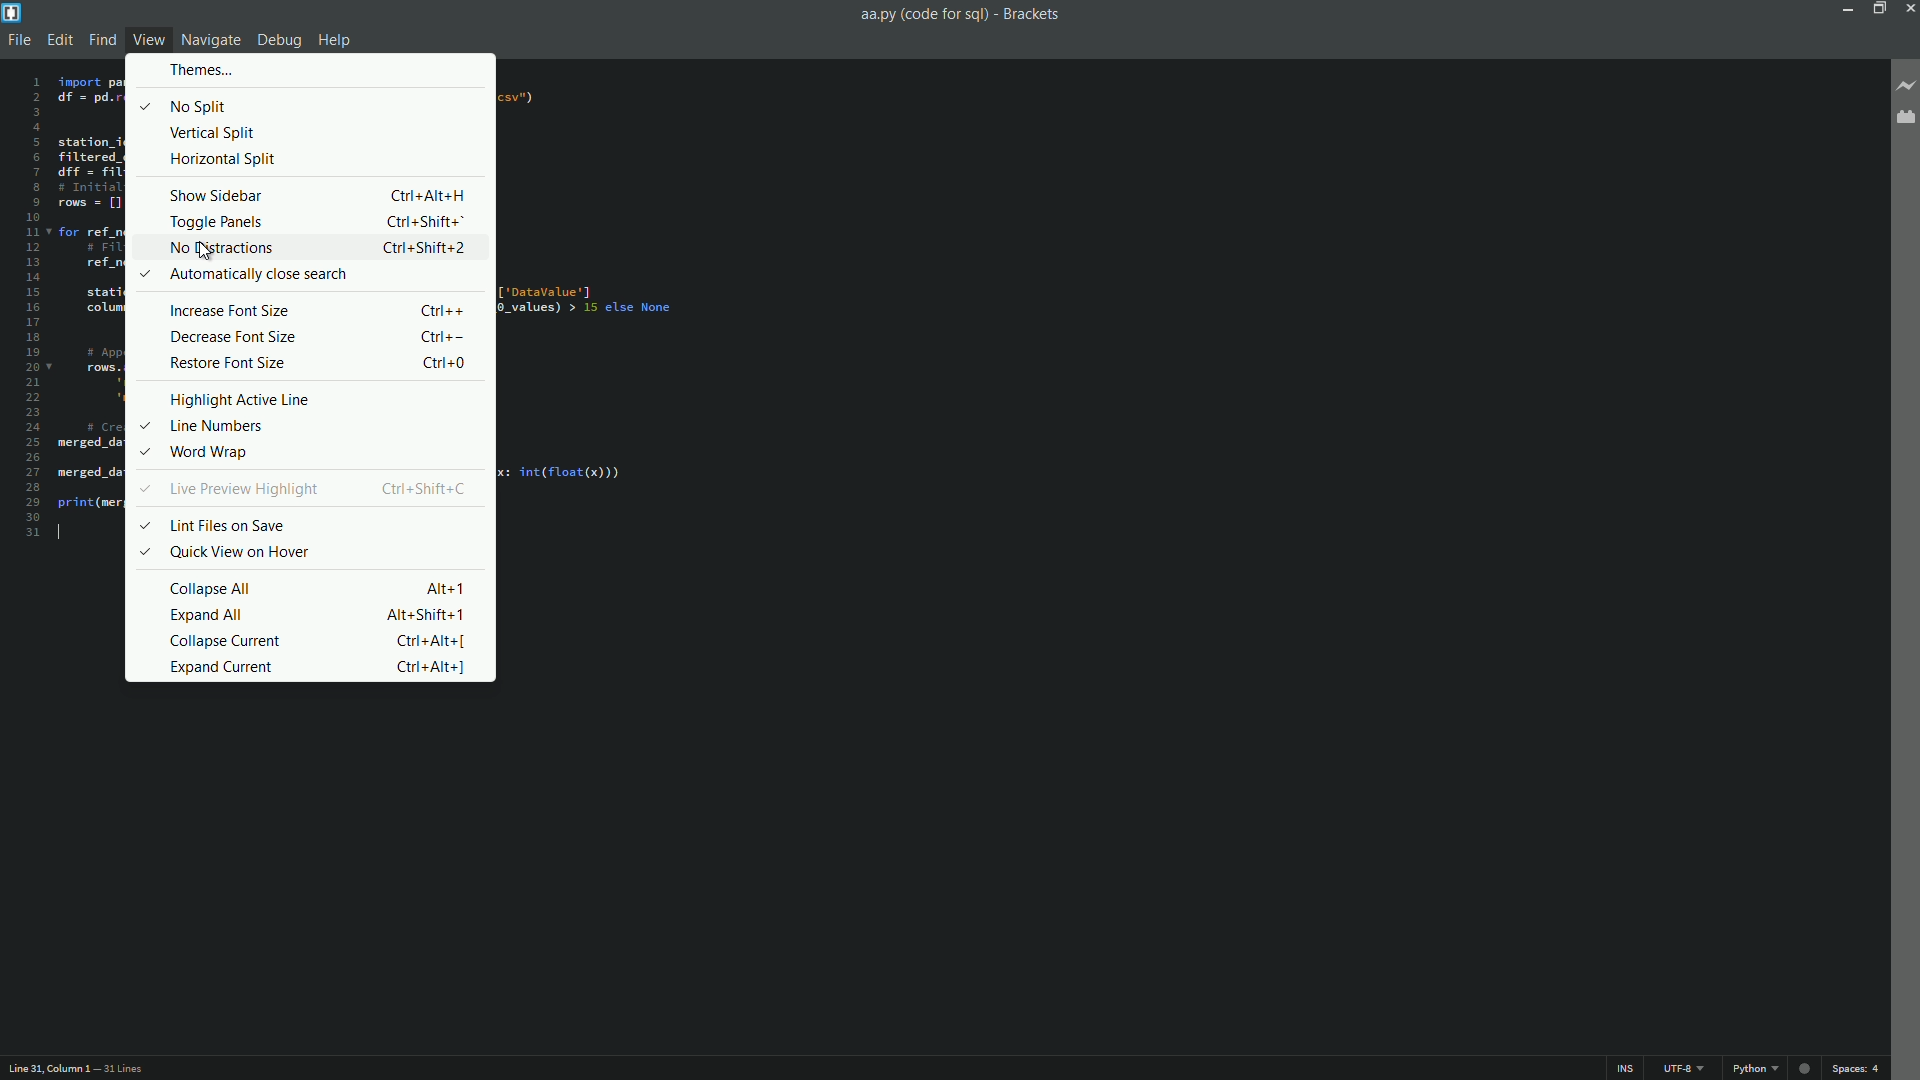  Describe the element at coordinates (142, 489) in the screenshot. I see `Selected` at that location.